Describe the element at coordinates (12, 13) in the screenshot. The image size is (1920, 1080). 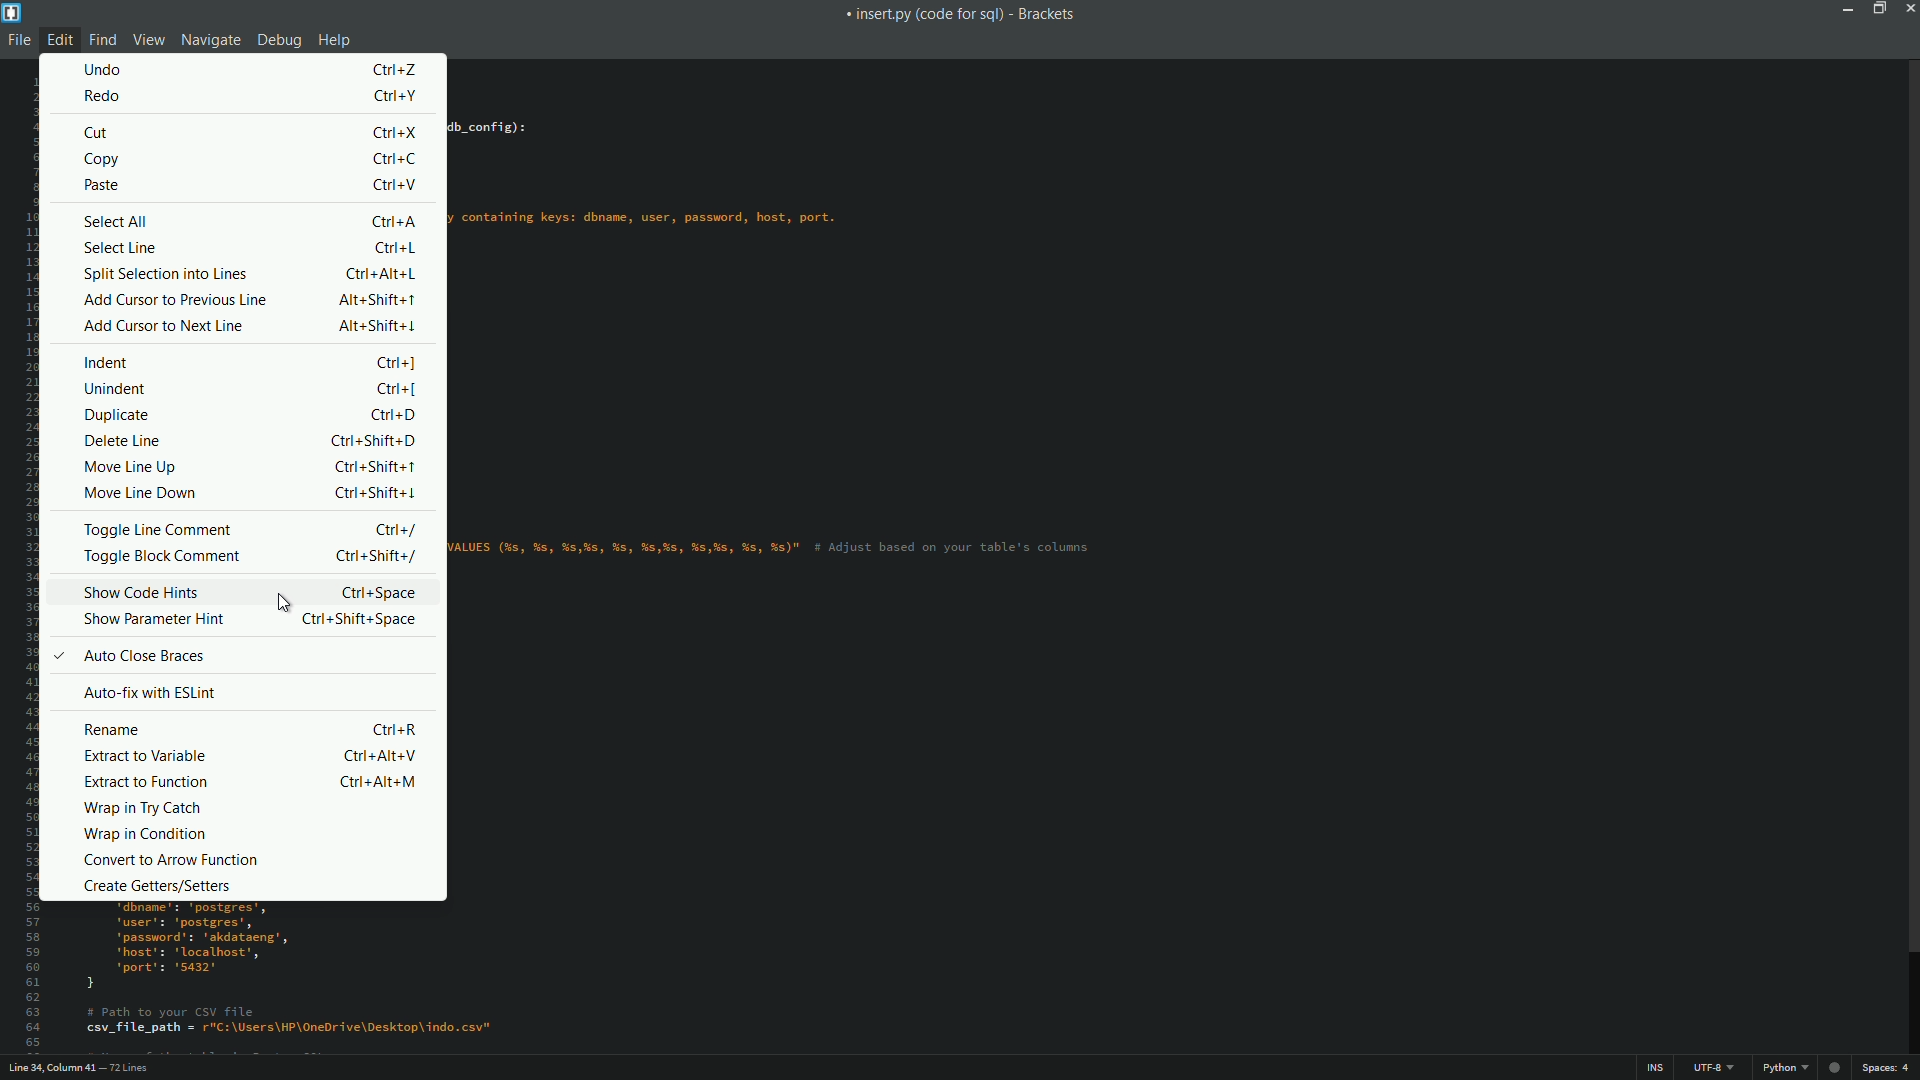
I see `app icon` at that location.